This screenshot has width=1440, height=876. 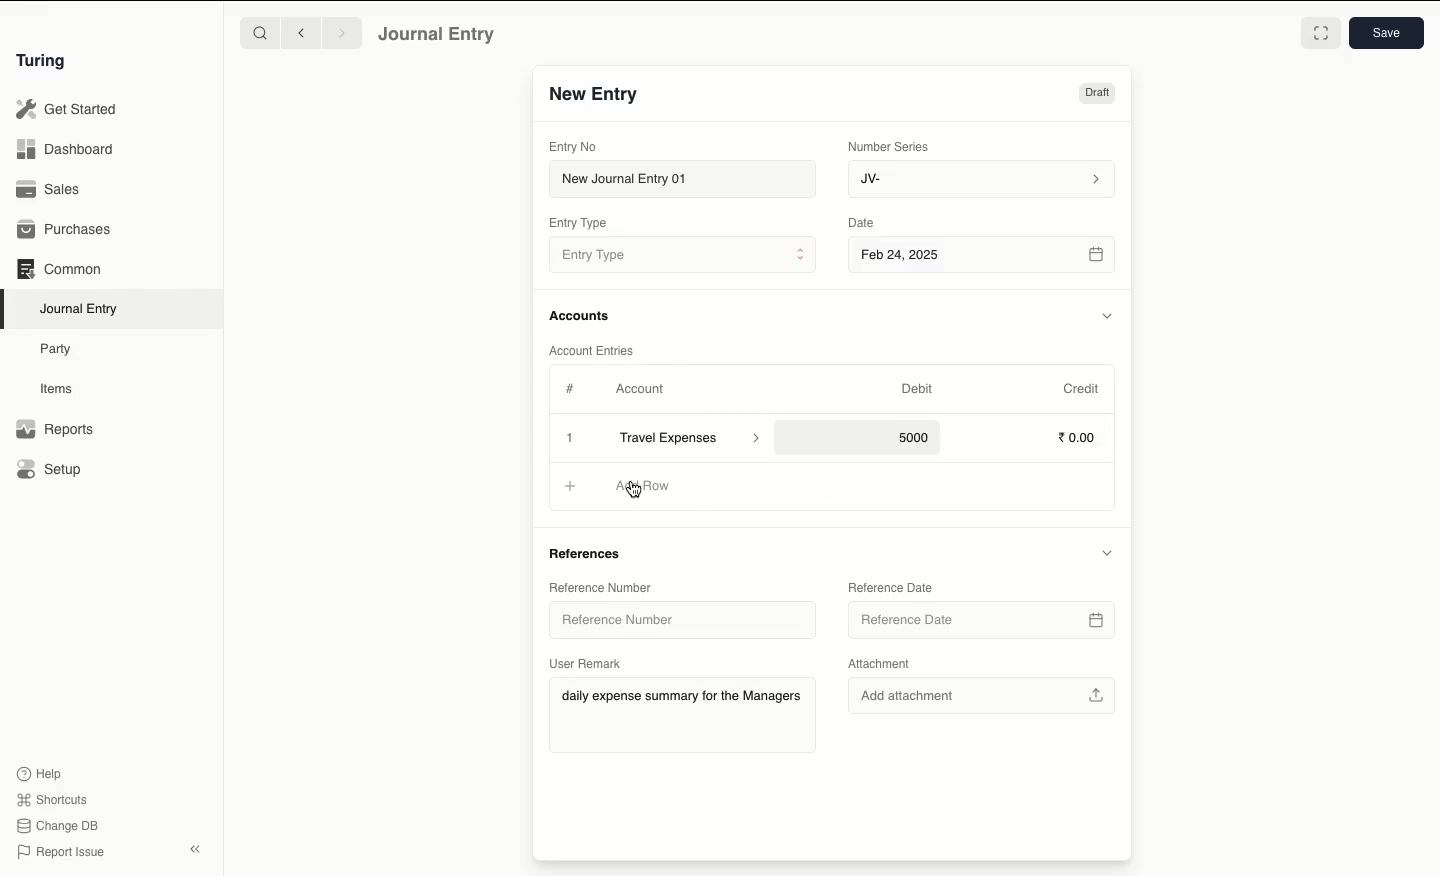 What do you see at coordinates (912, 436) in the screenshot?
I see `5000` at bounding box center [912, 436].